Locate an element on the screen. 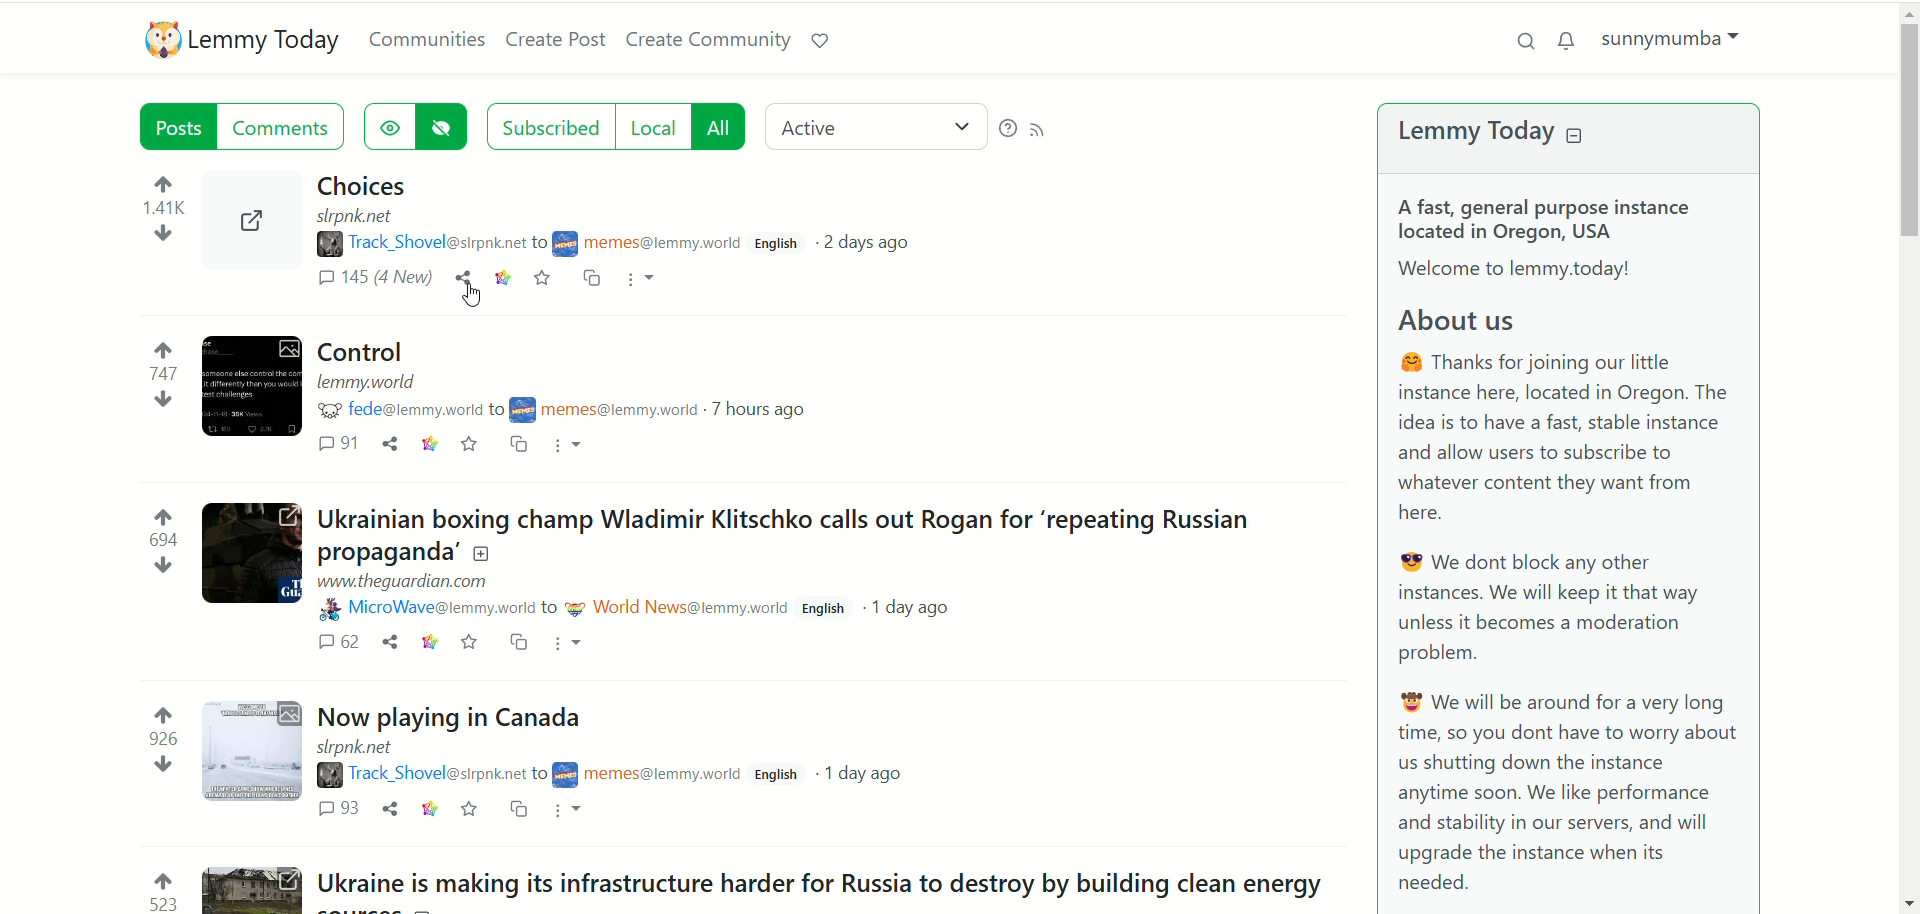  community is located at coordinates (644, 242).